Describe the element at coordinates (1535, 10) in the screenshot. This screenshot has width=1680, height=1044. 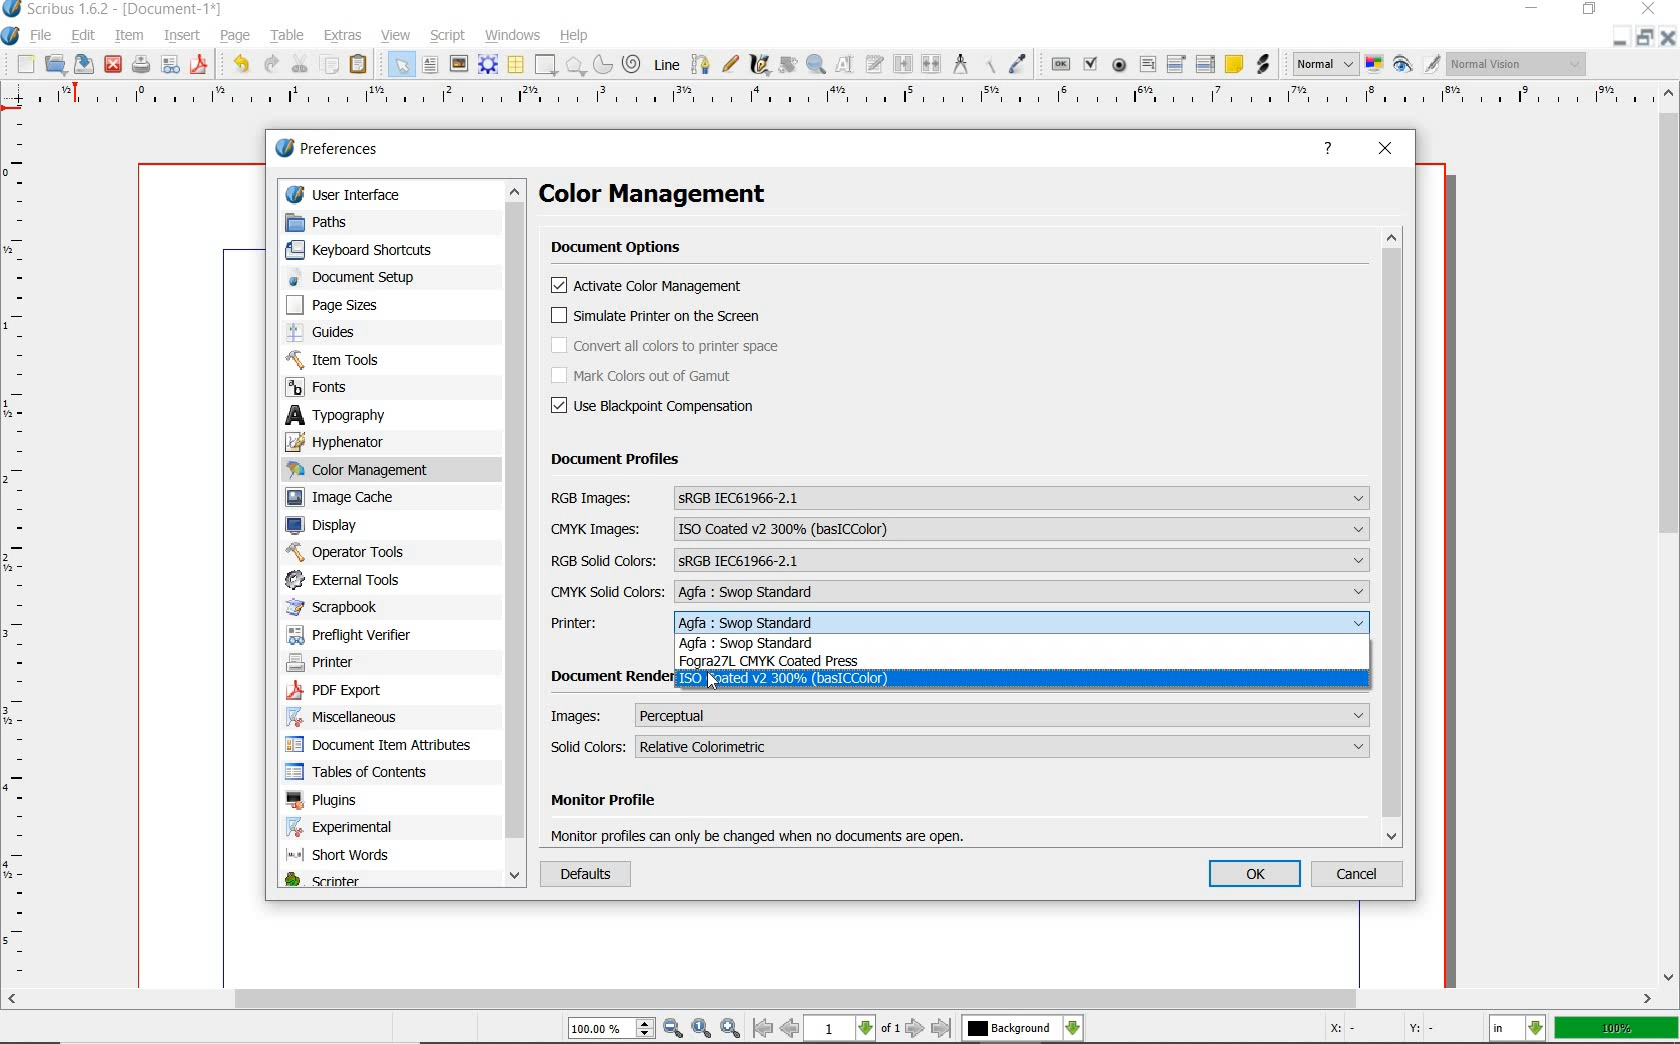
I see `minimize` at that location.